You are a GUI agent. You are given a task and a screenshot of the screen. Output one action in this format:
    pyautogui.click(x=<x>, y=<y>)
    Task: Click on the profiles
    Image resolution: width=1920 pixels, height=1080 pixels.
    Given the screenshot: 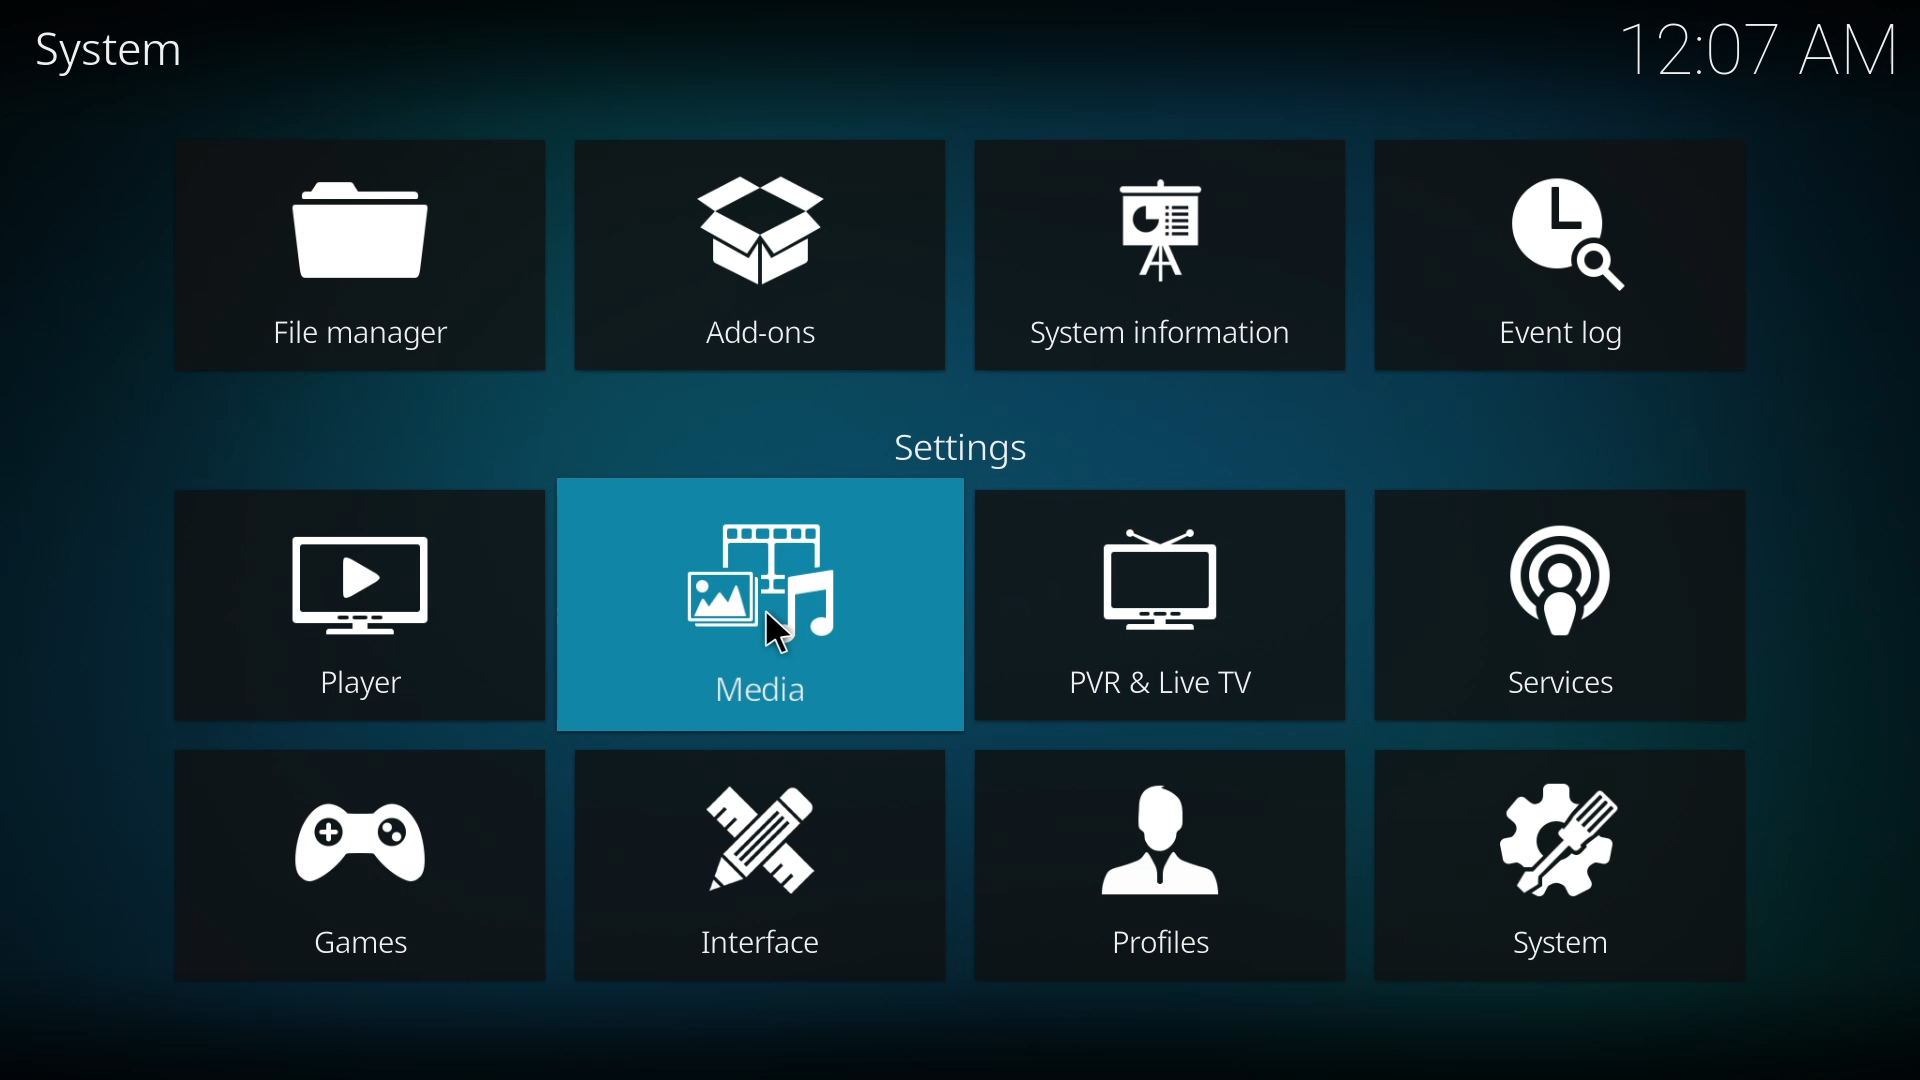 What is the action you would take?
    pyautogui.click(x=1161, y=867)
    